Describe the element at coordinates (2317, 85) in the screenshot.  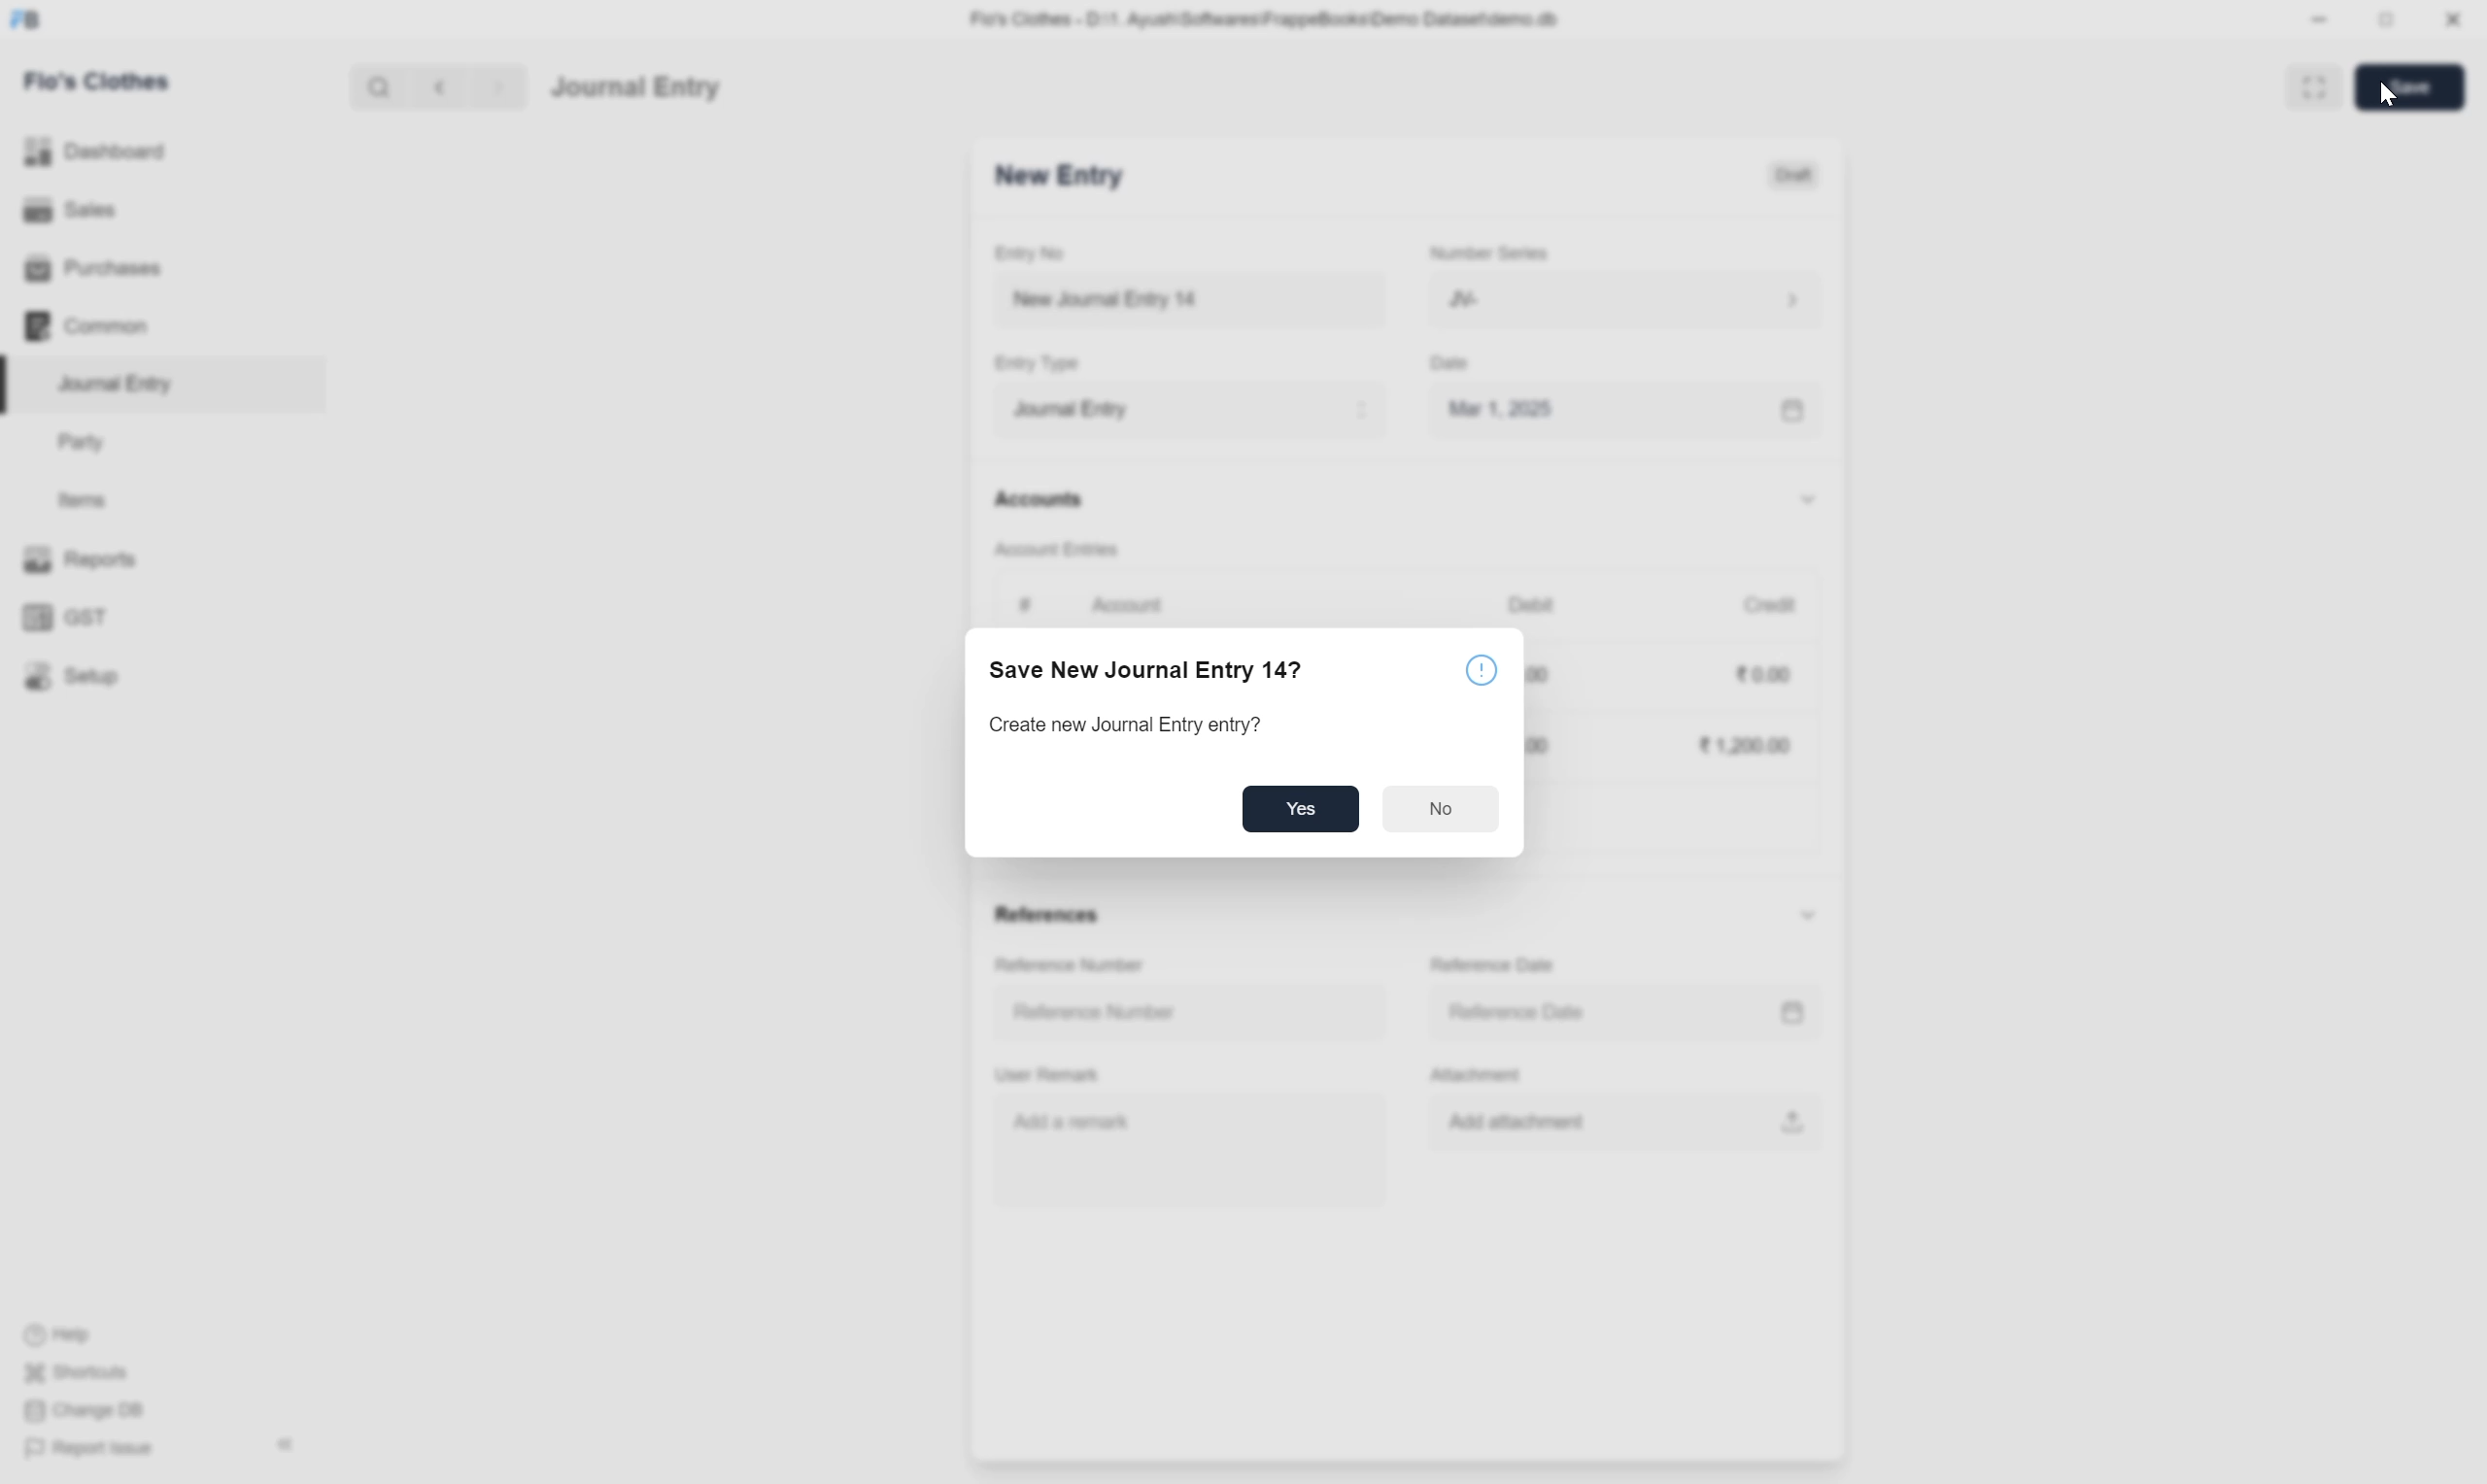
I see `enlarge` at that location.